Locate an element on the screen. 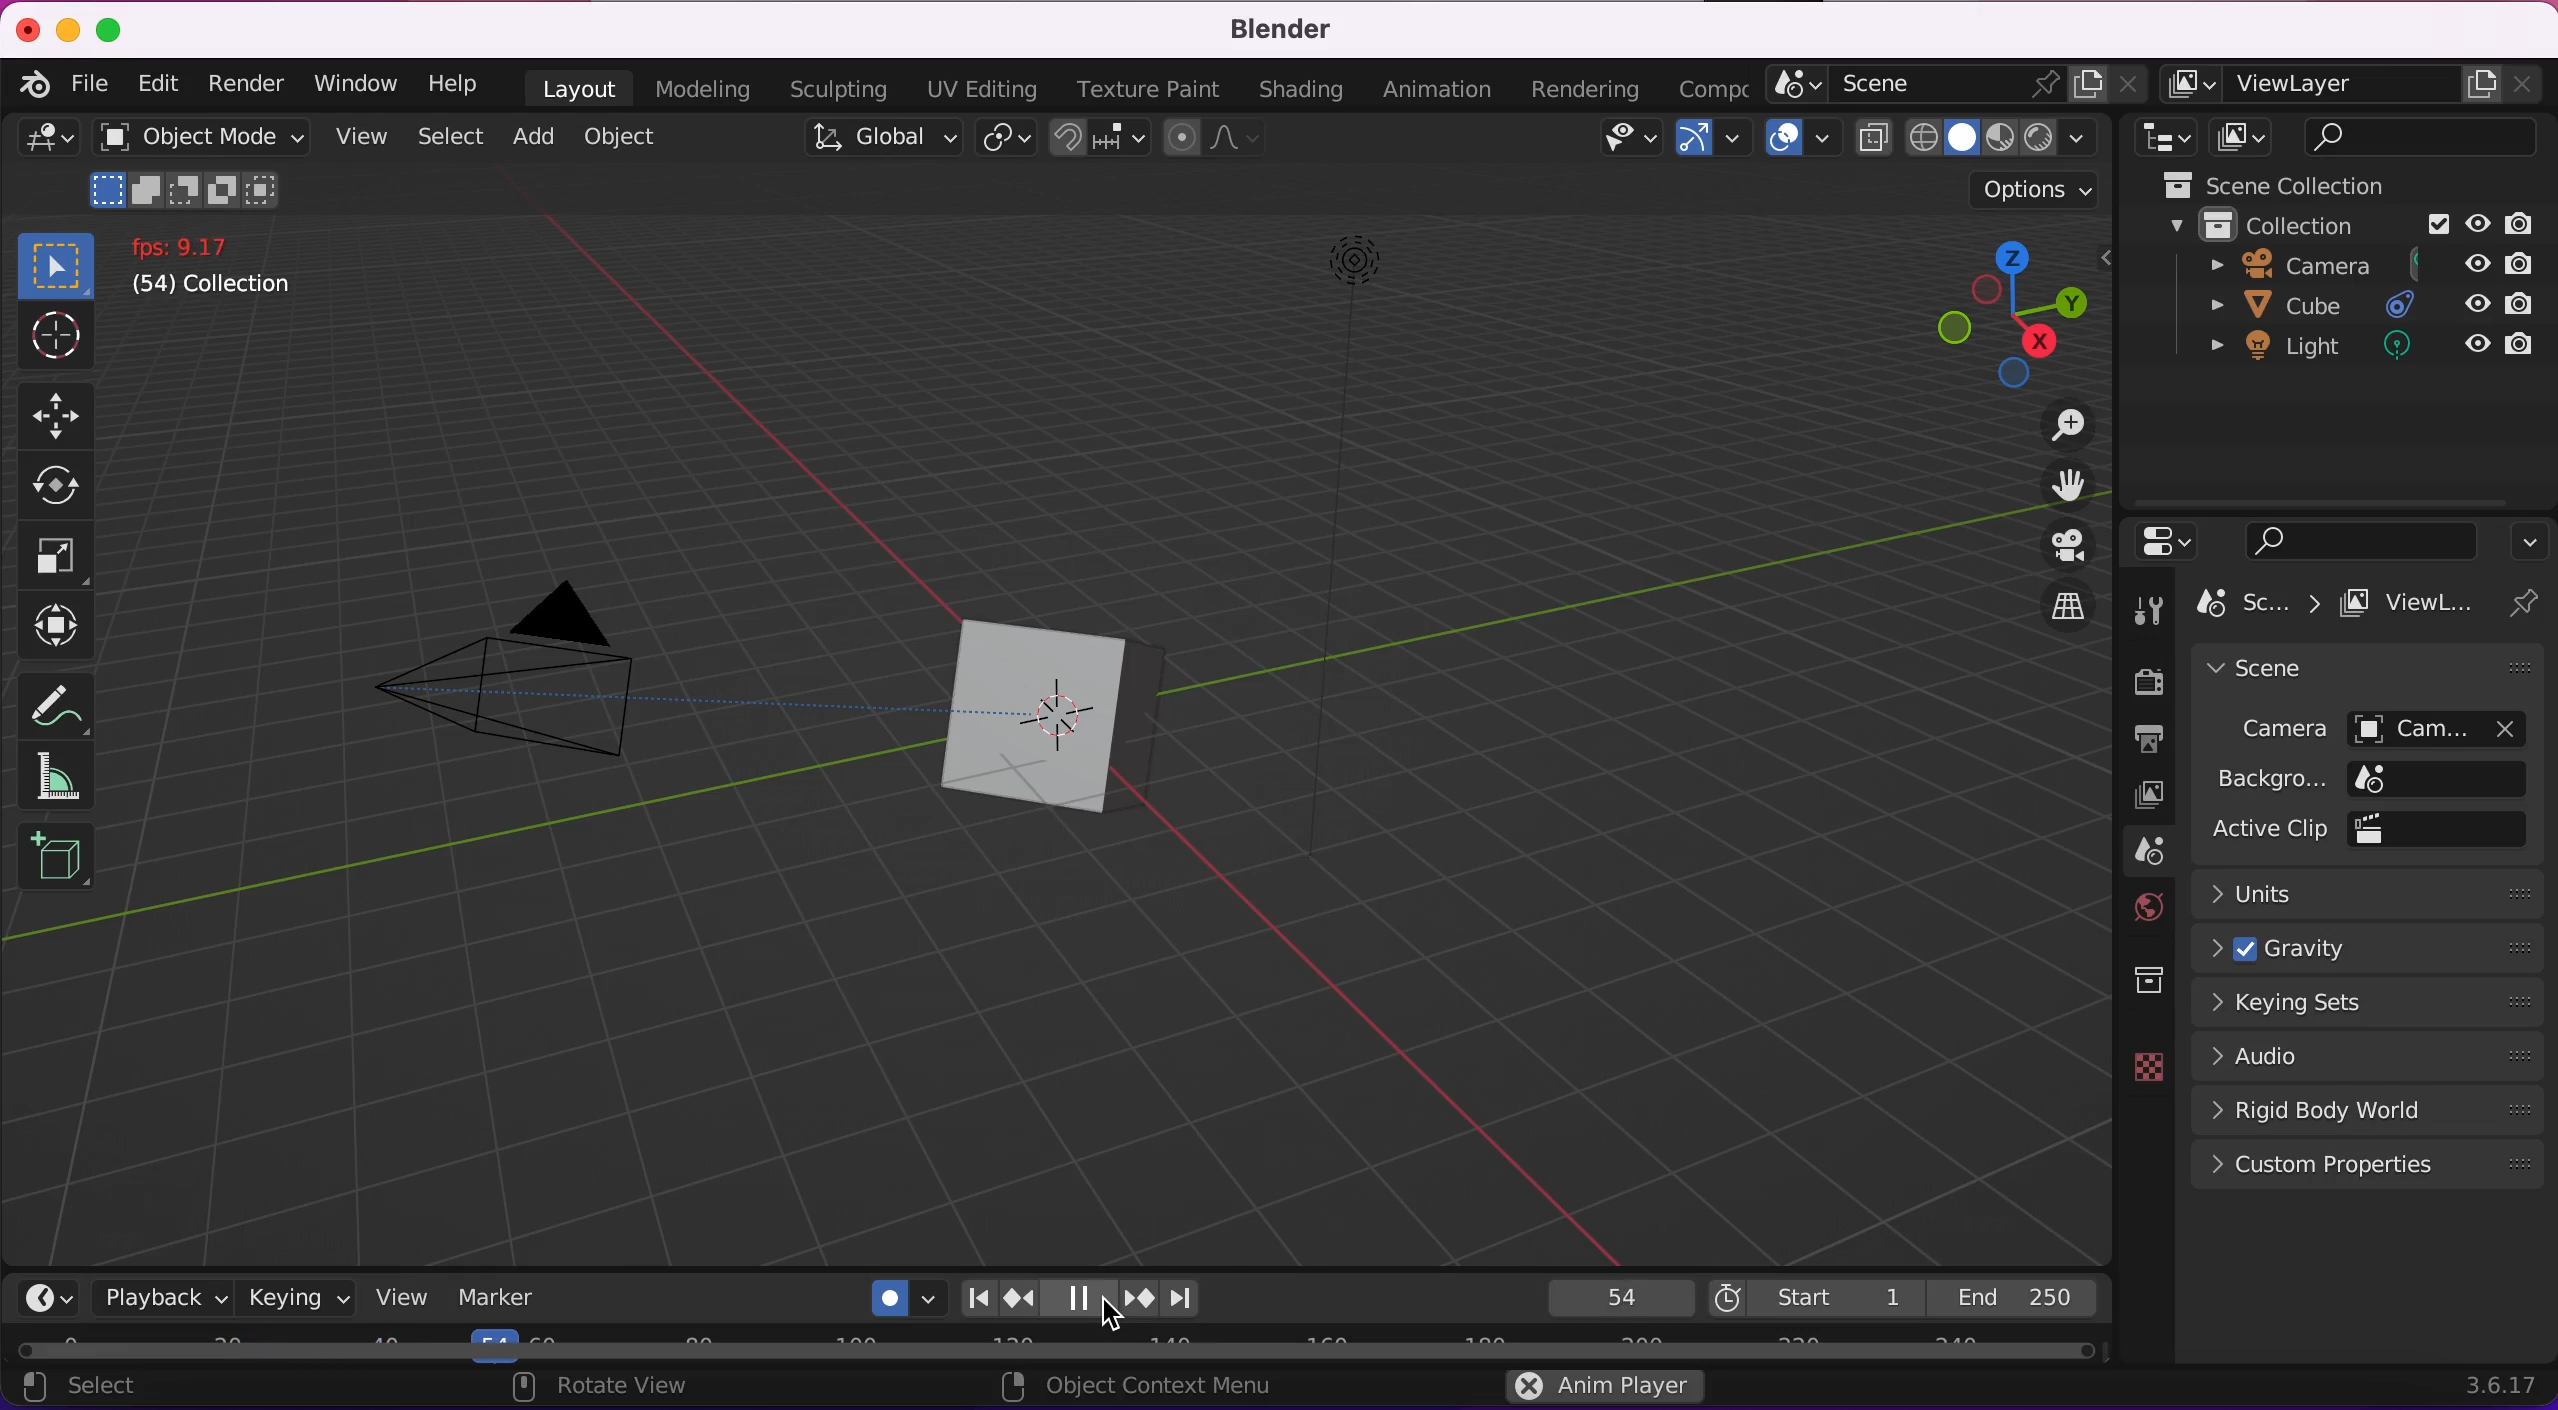 This screenshot has width=2558, height=1410. render is located at coordinates (2142, 679).